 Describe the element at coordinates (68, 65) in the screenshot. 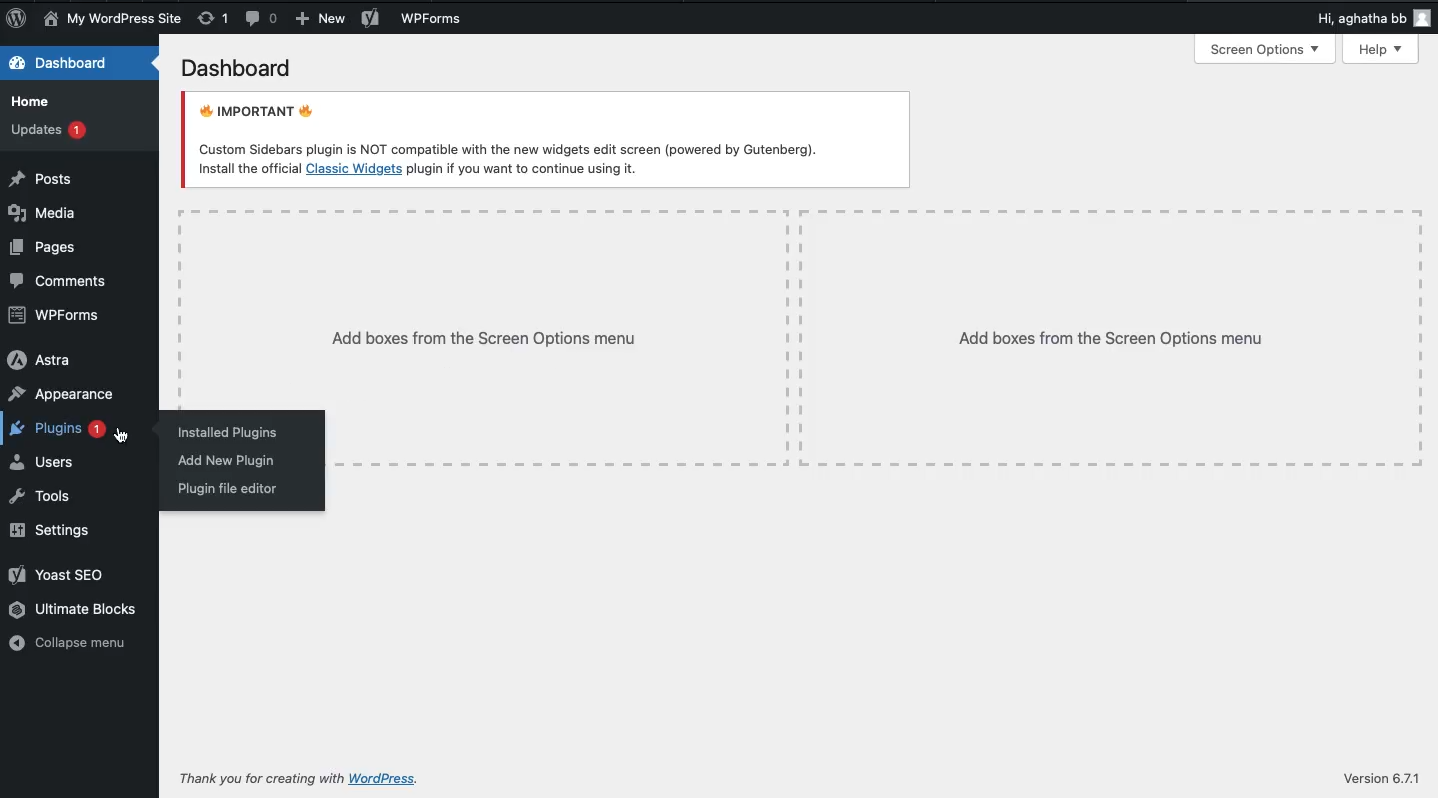

I see `Dashboard` at that location.